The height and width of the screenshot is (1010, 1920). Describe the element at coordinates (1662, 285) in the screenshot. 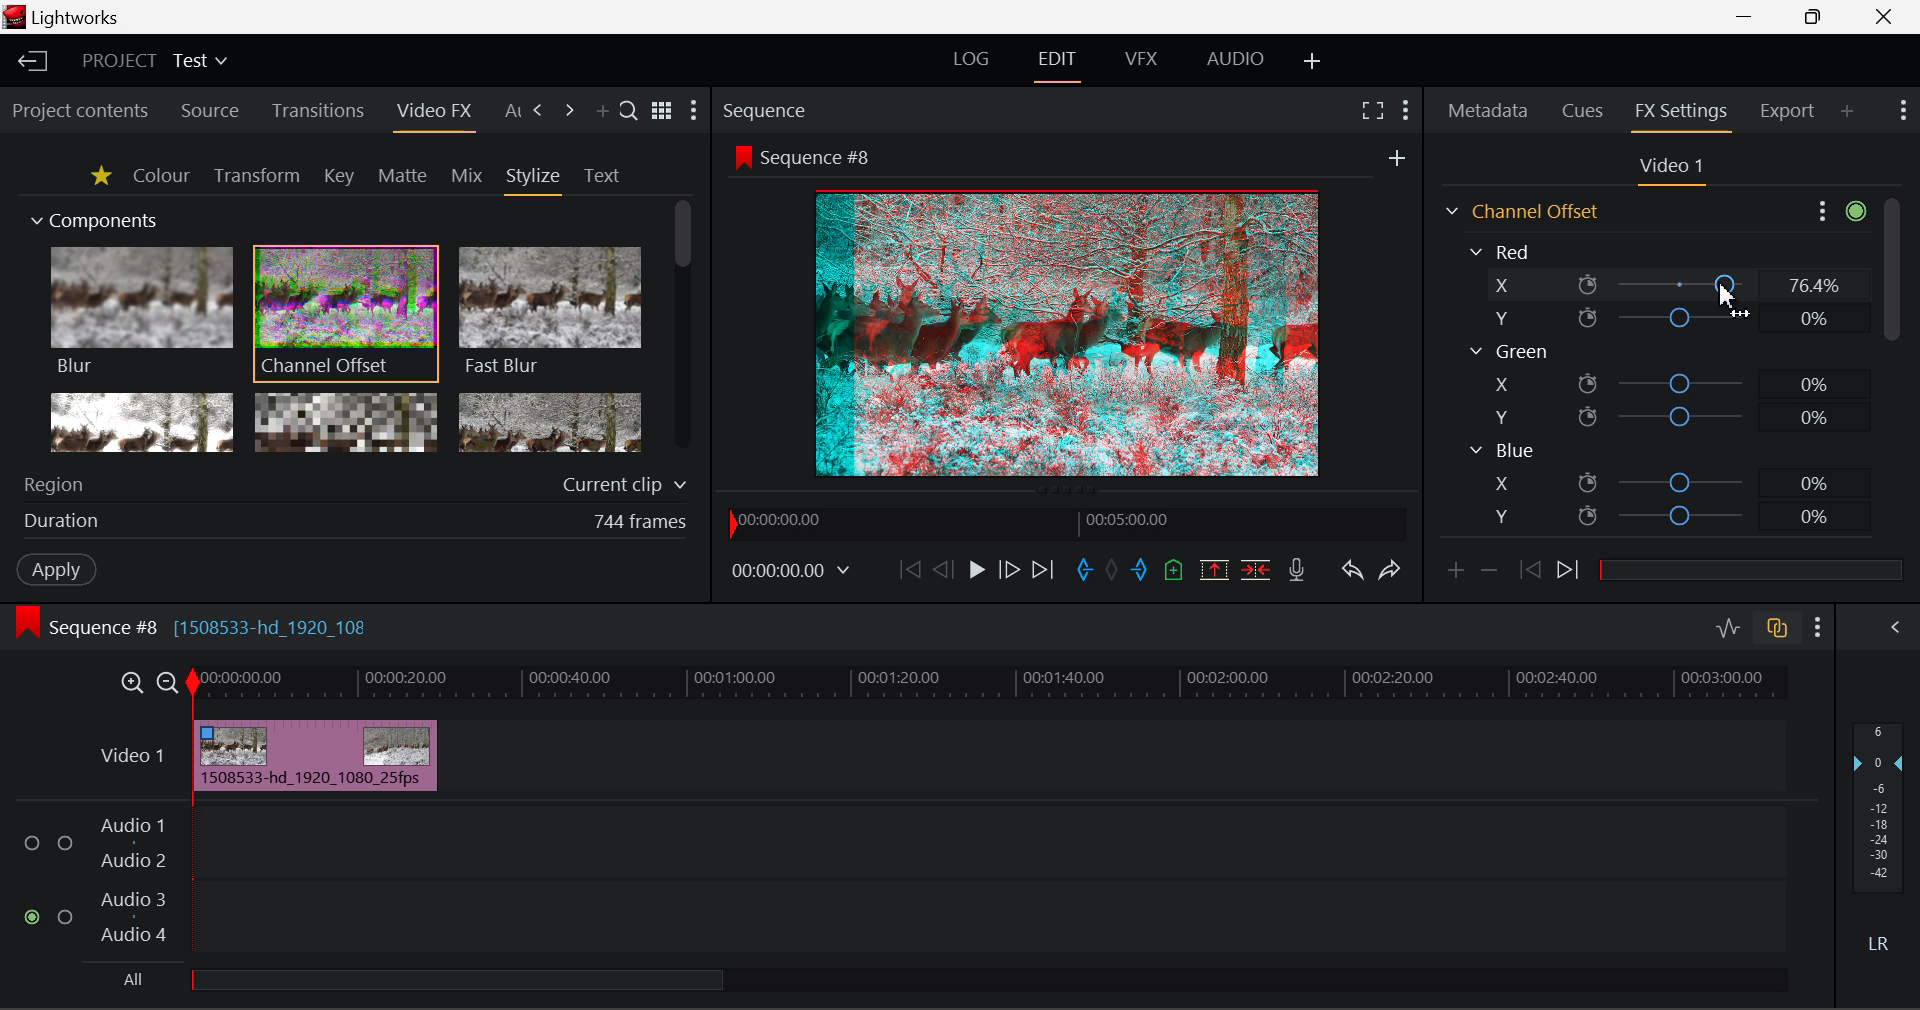

I see `Cursor on Red X` at that location.